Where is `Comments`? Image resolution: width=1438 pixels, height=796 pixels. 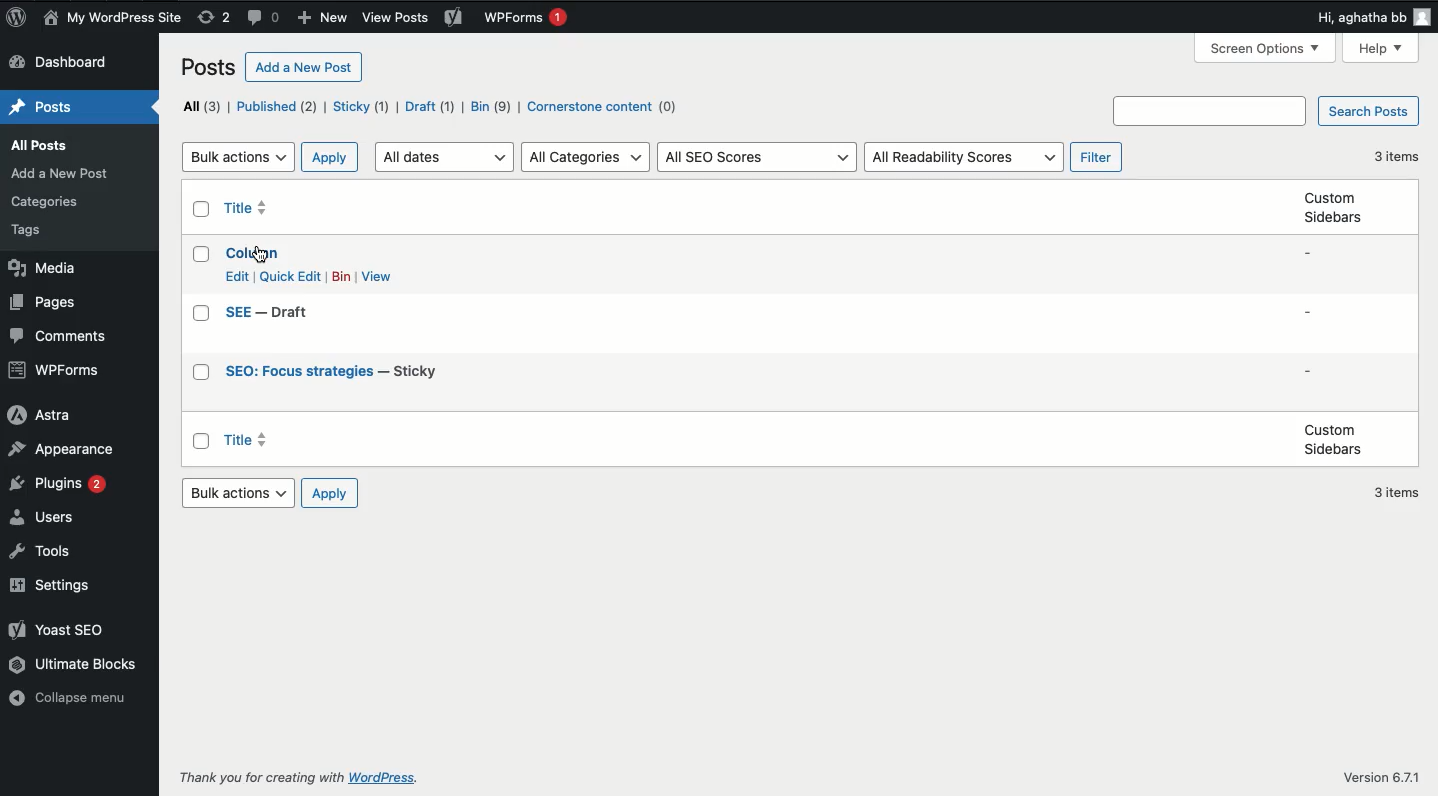
Comments is located at coordinates (64, 336).